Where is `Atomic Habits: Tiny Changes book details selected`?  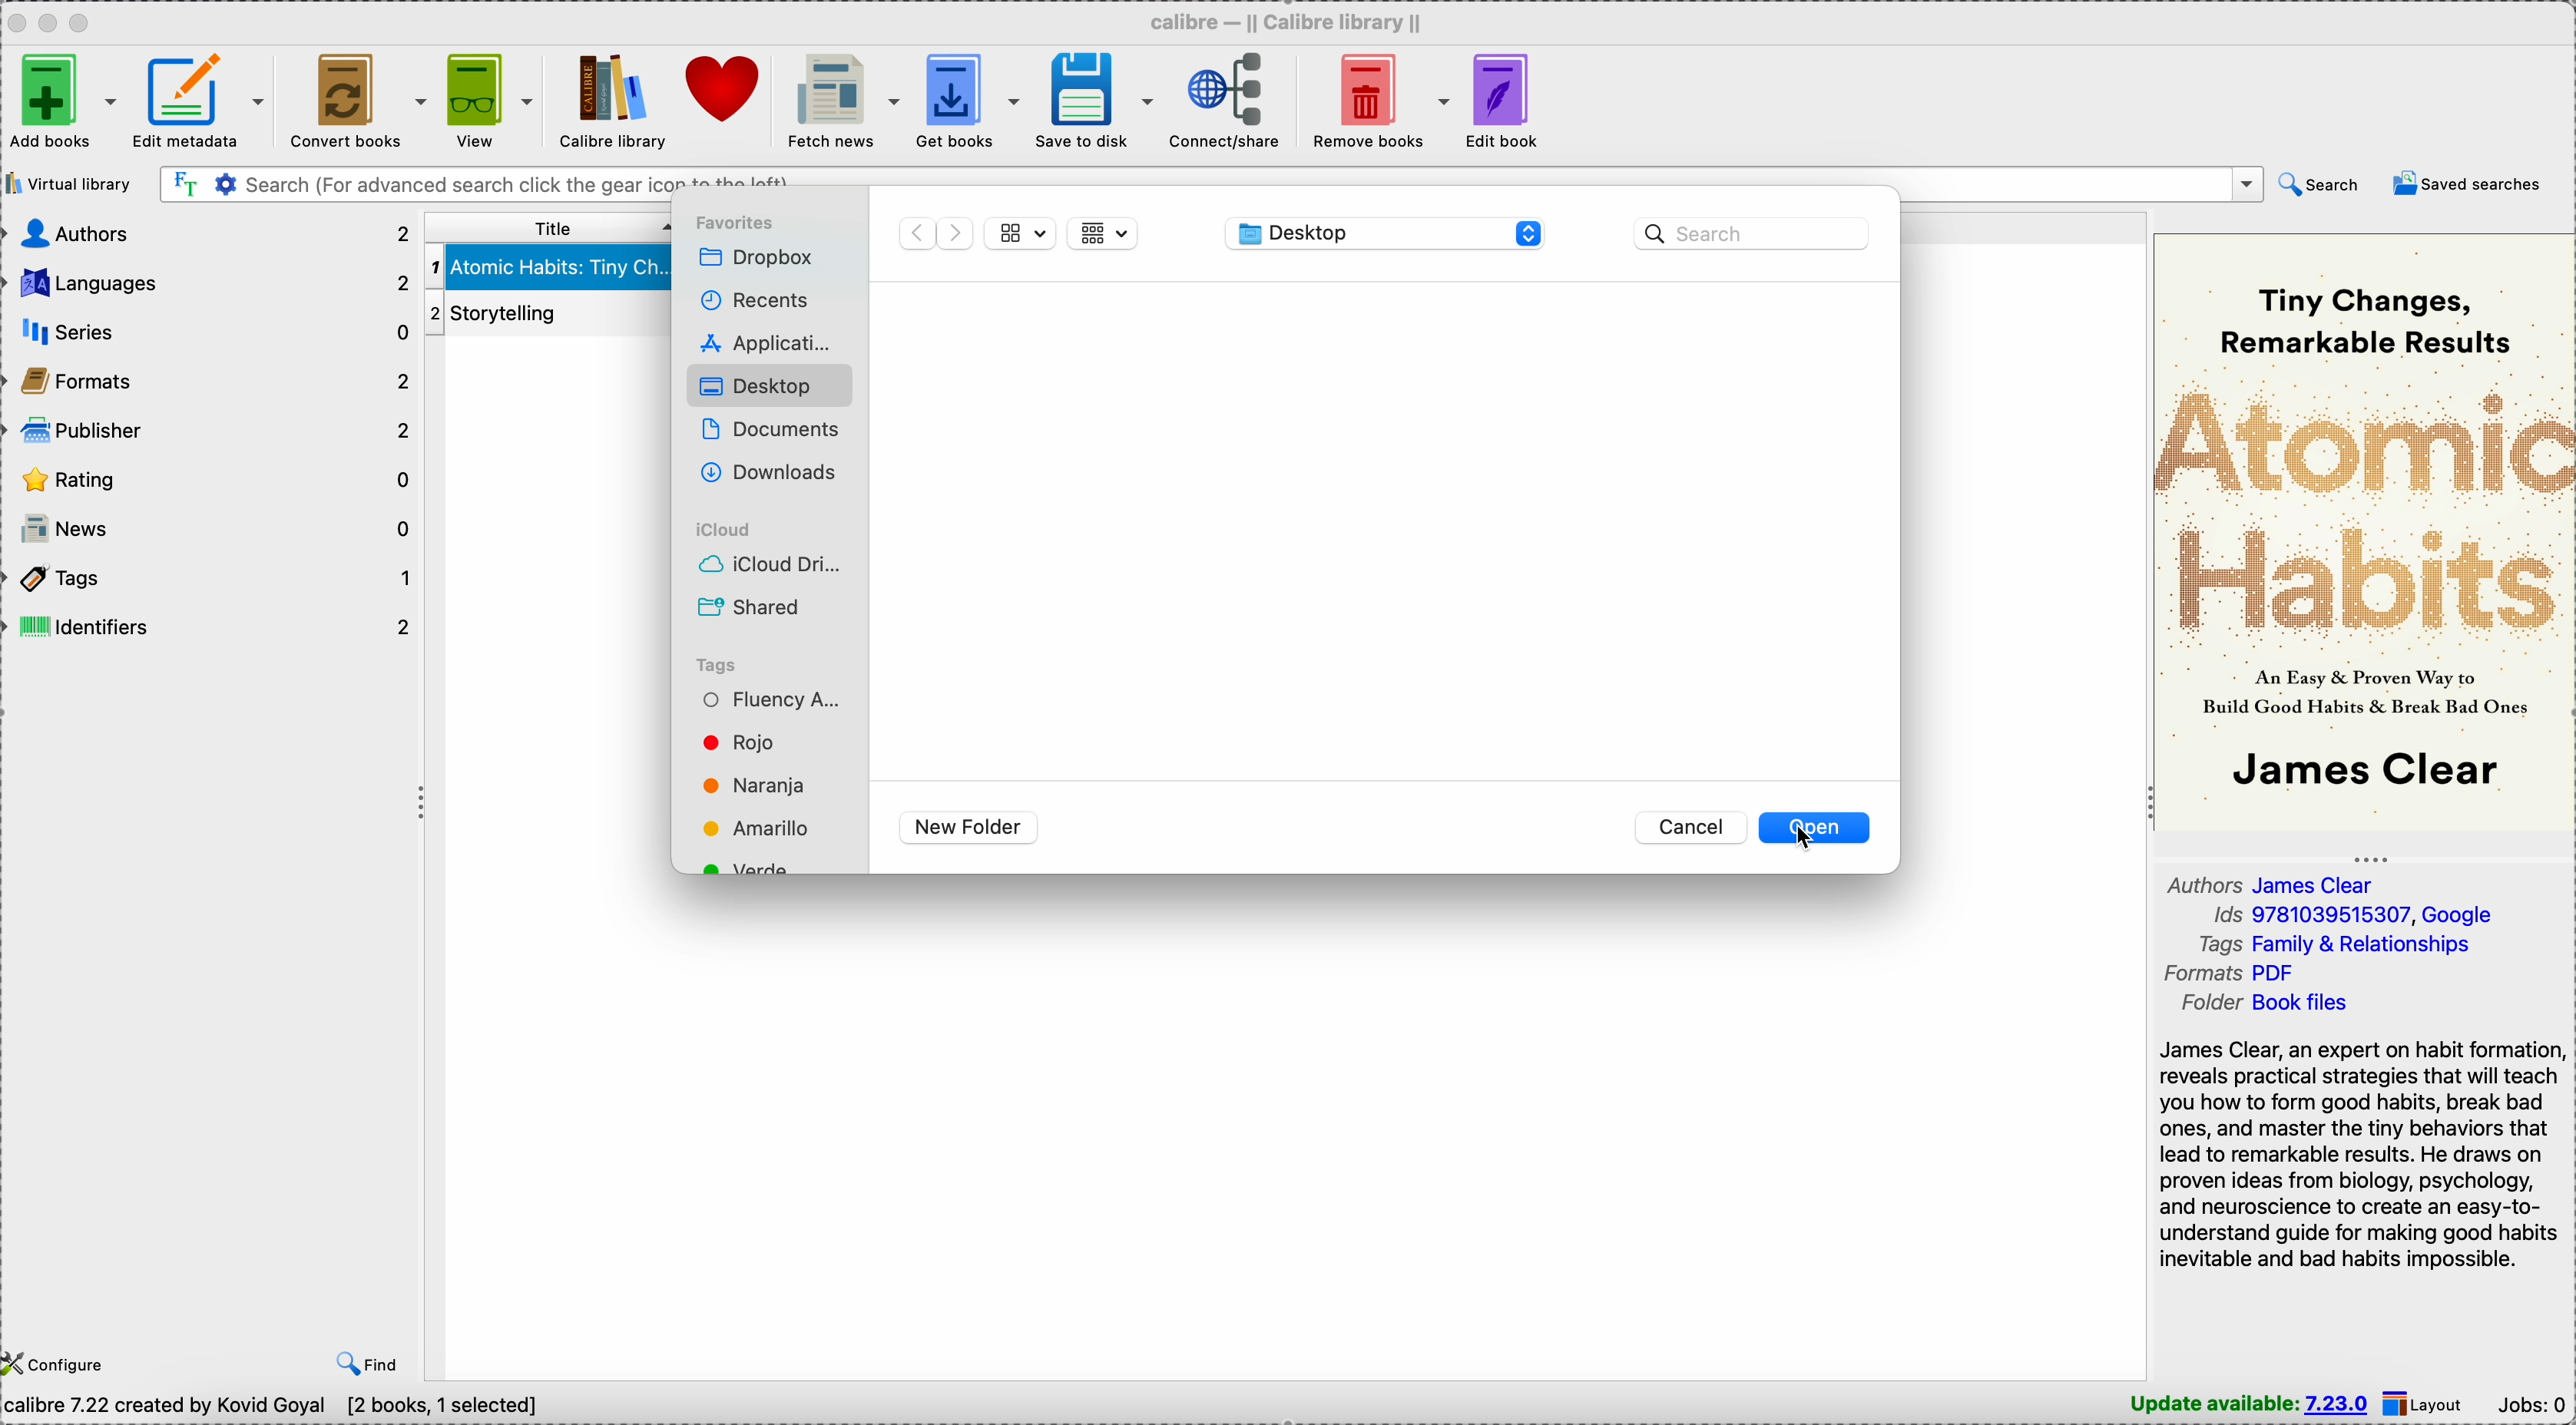
Atomic Habits: Tiny Changes book details selected is located at coordinates (546, 268).